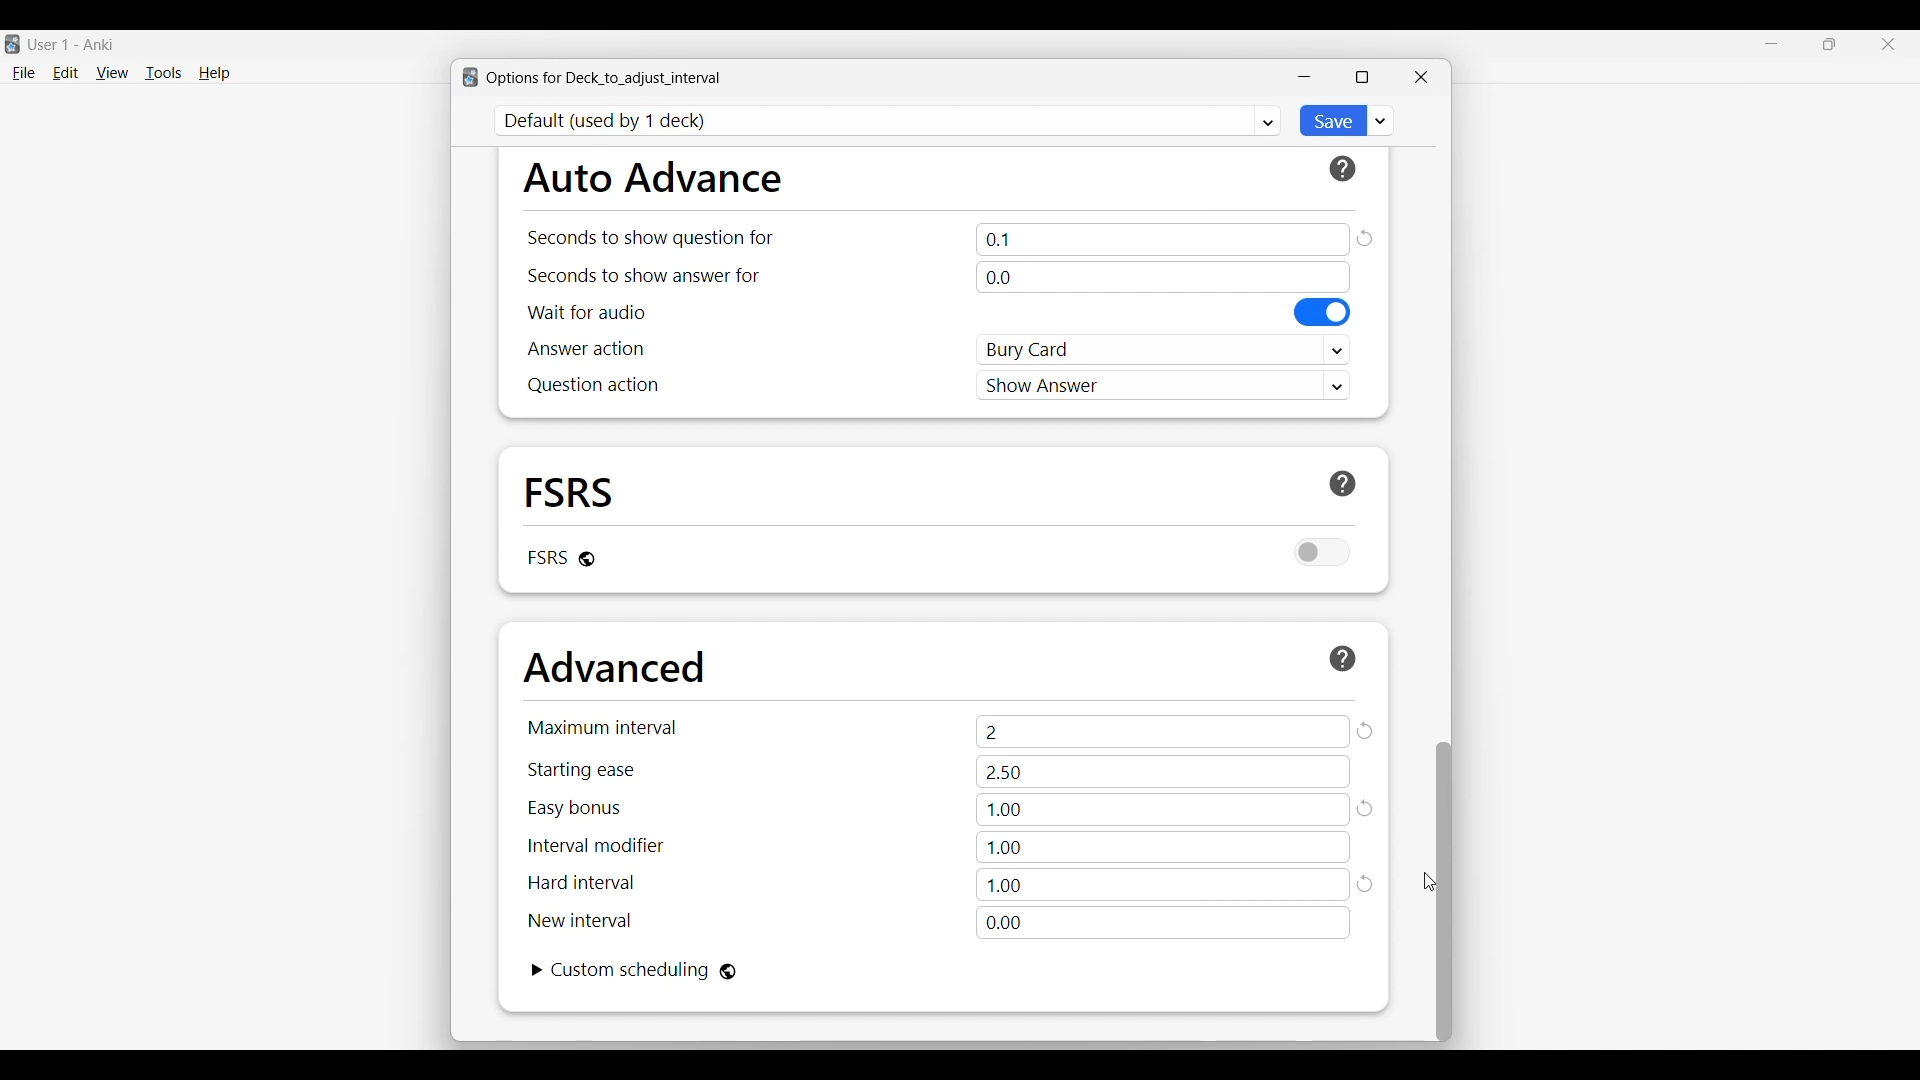 The width and height of the screenshot is (1920, 1080). Describe the element at coordinates (214, 74) in the screenshot. I see `Help menu` at that location.